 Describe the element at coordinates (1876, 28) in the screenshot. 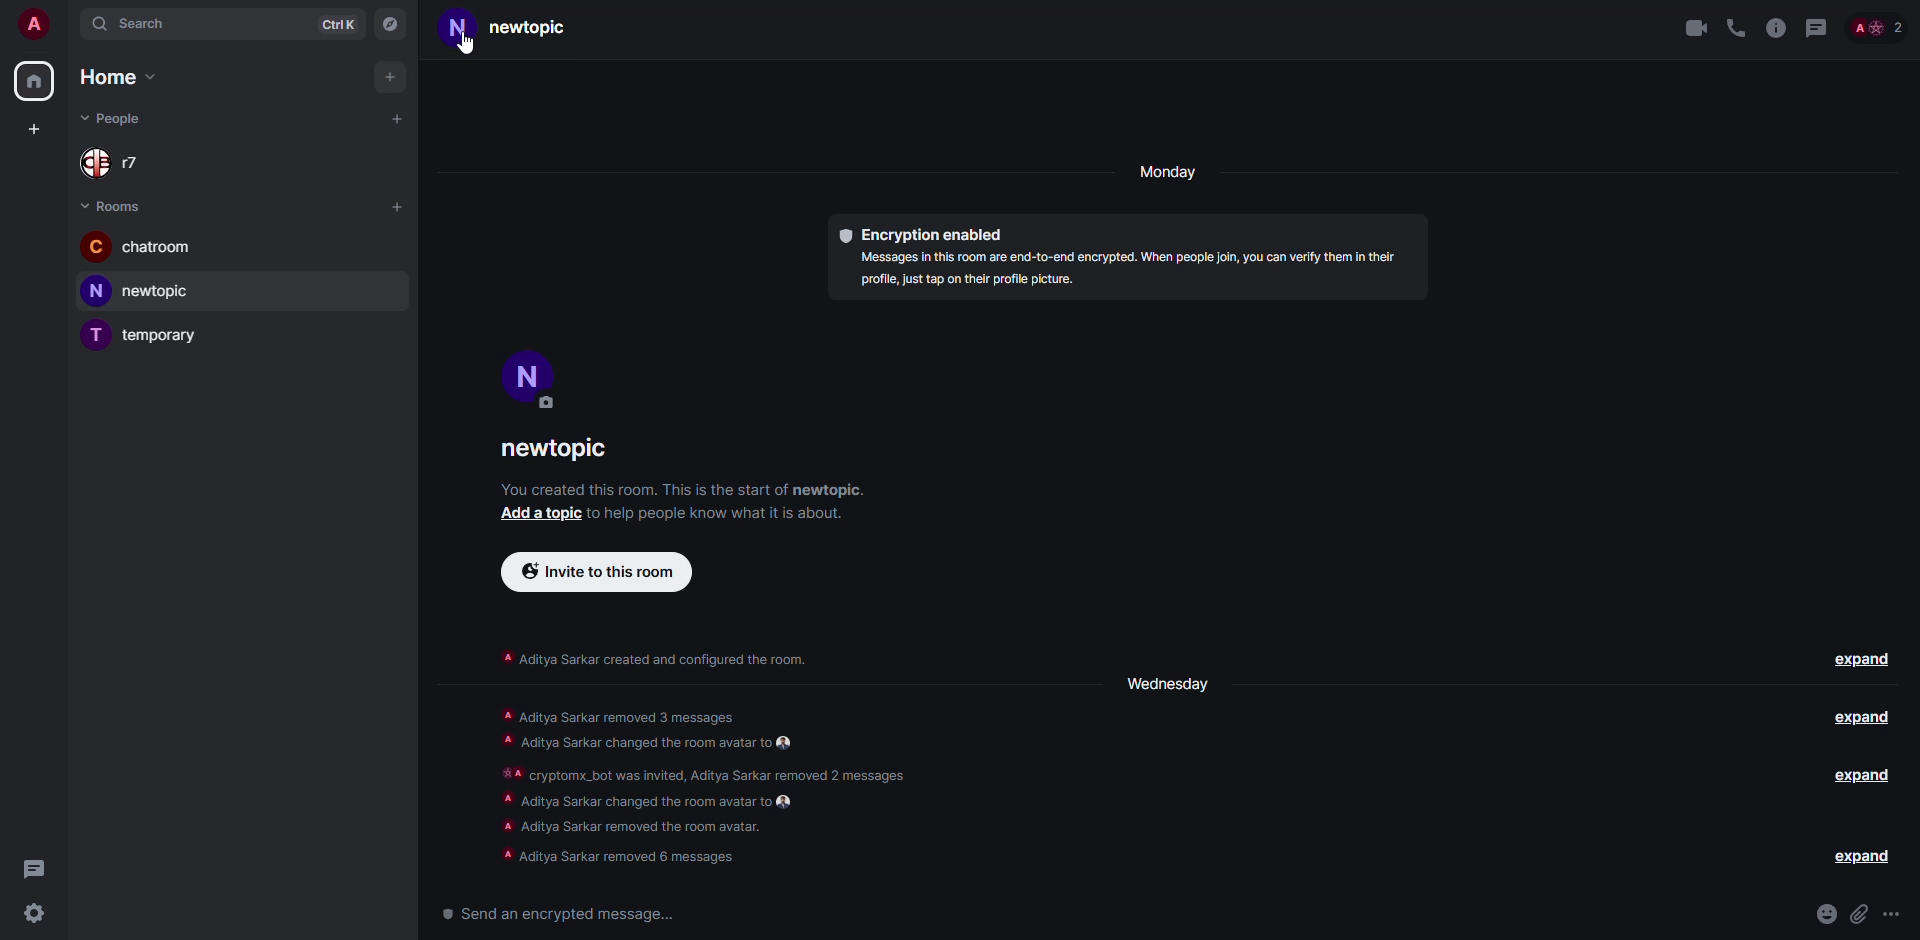

I see `people` at that location.